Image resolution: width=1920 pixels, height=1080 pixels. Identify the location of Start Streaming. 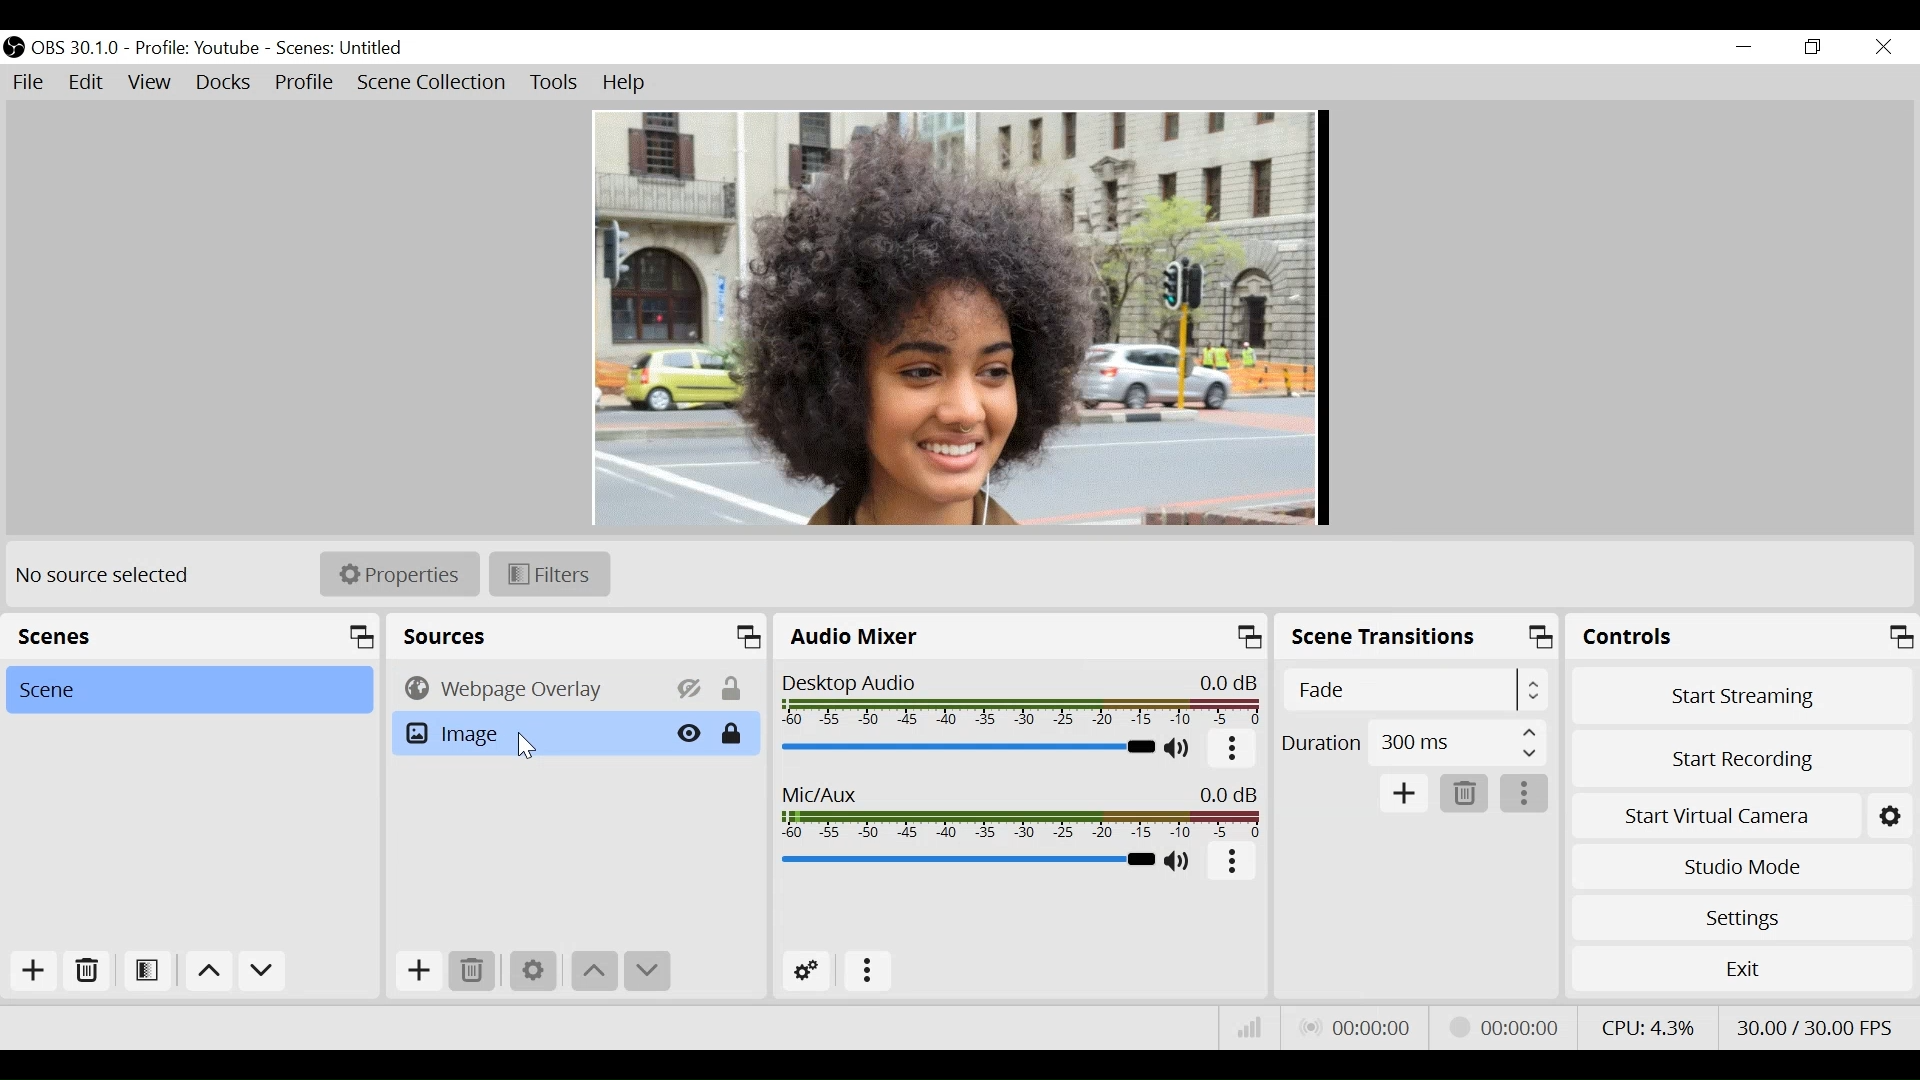
(1742, 696).